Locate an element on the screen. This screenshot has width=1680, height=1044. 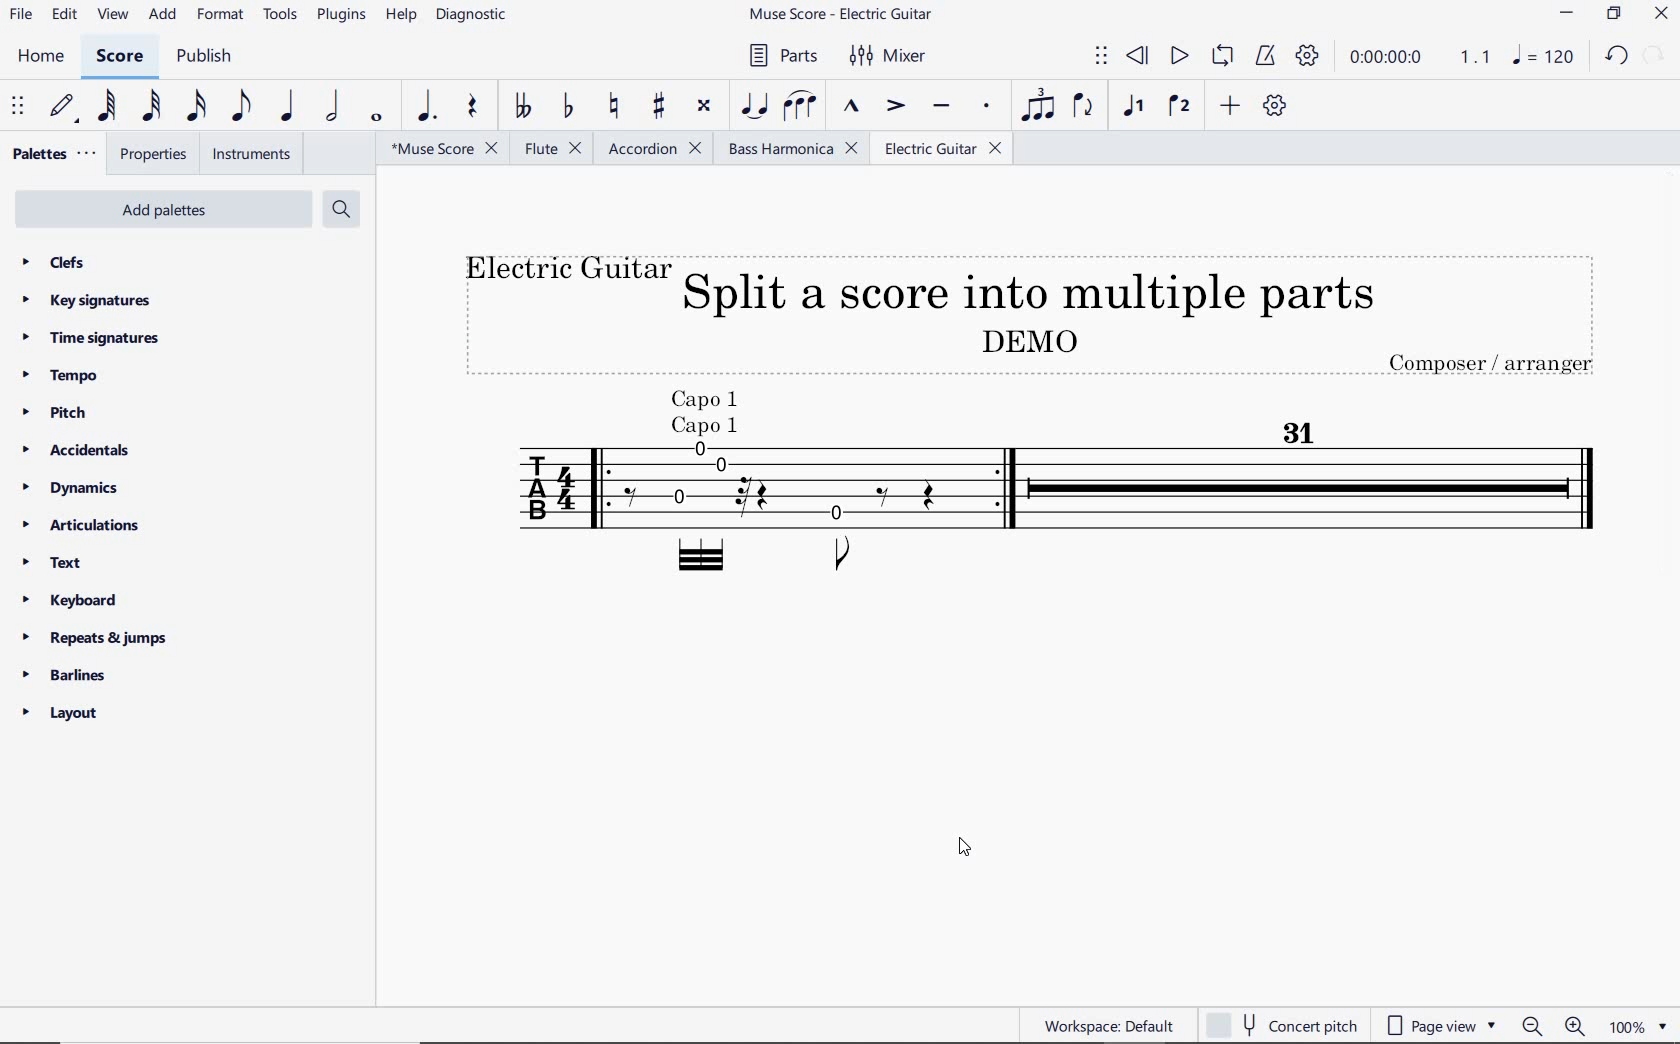
rewind is located at coordinates (1138, 57).